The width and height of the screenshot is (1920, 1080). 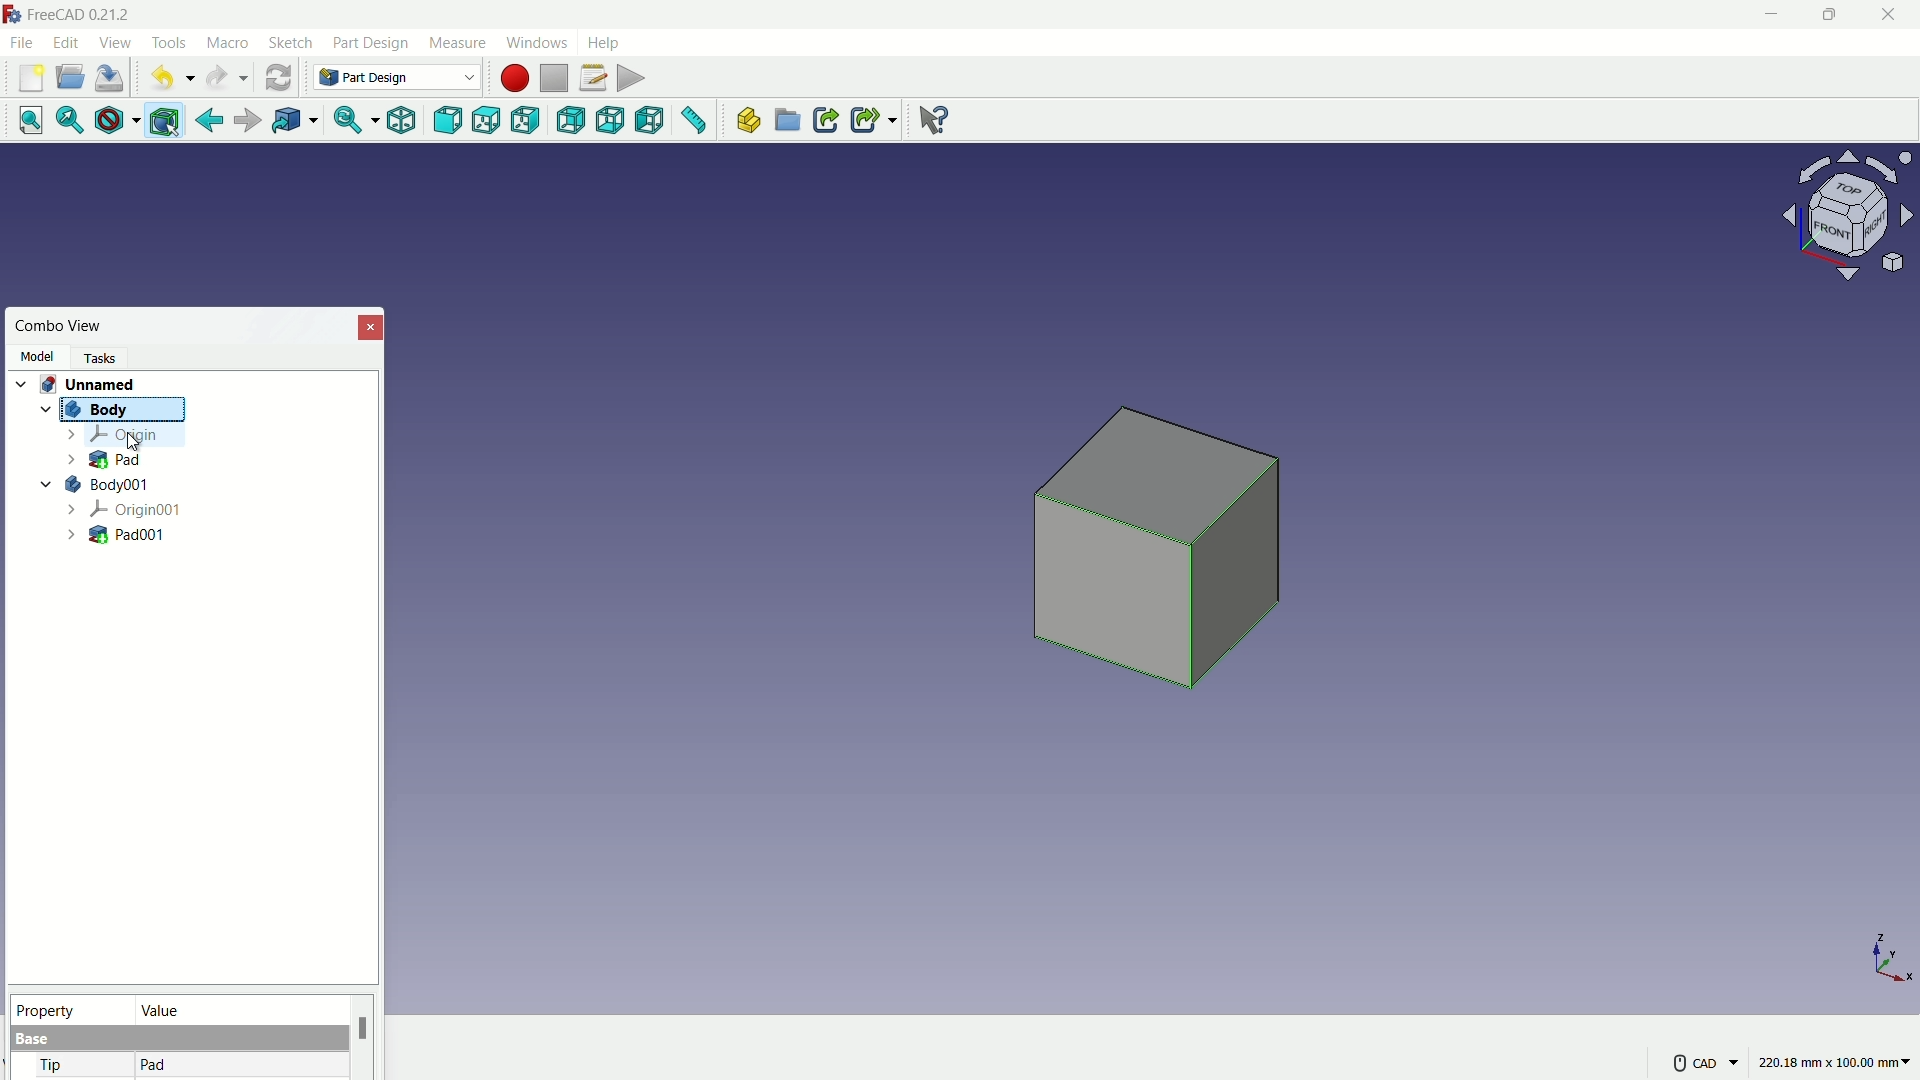 What do you see at coordinates (70, 13) in the screenshot?
I see `FreeCAD 0.21.2` at bounding box center [70, 13].